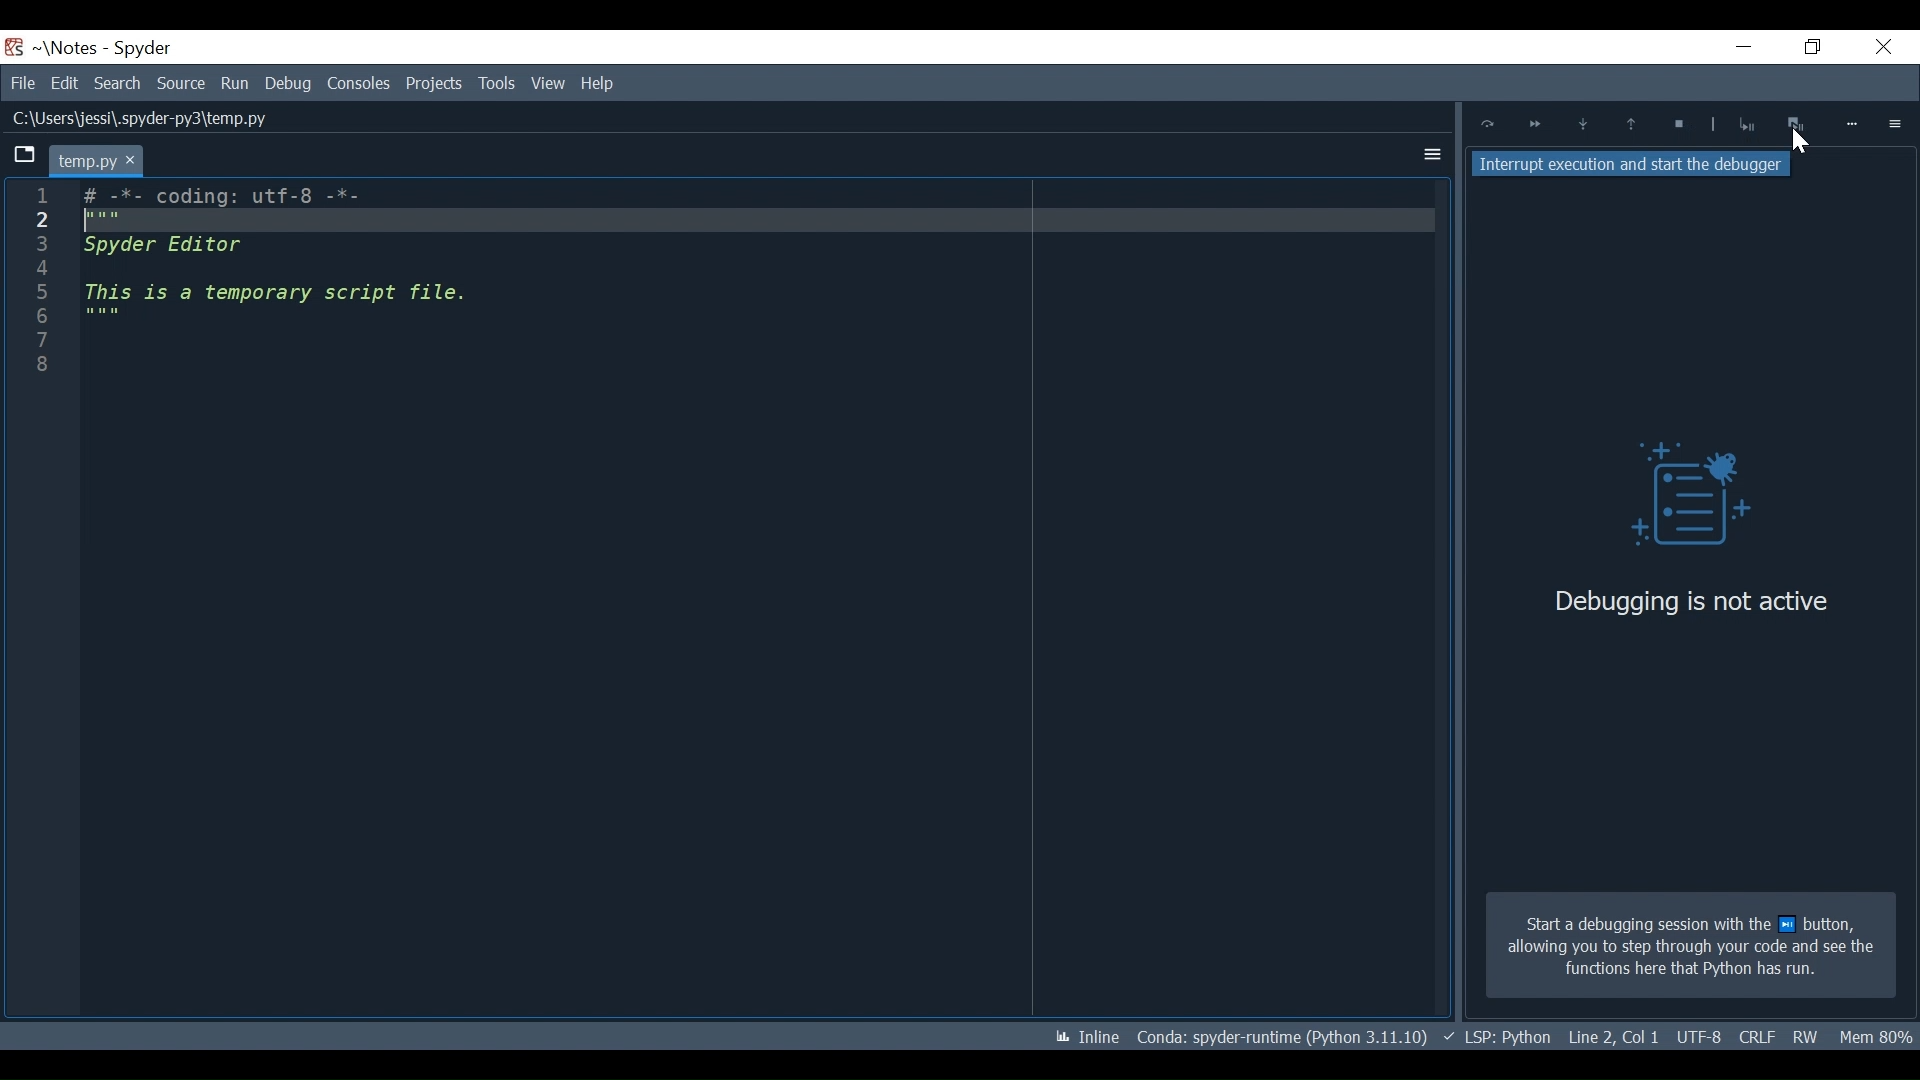 The image size is (1920, 1080). I want to click on Start a debugging session with the next button allowing you to step through your code and see the functions here that Python has run, so click(1690, 946).